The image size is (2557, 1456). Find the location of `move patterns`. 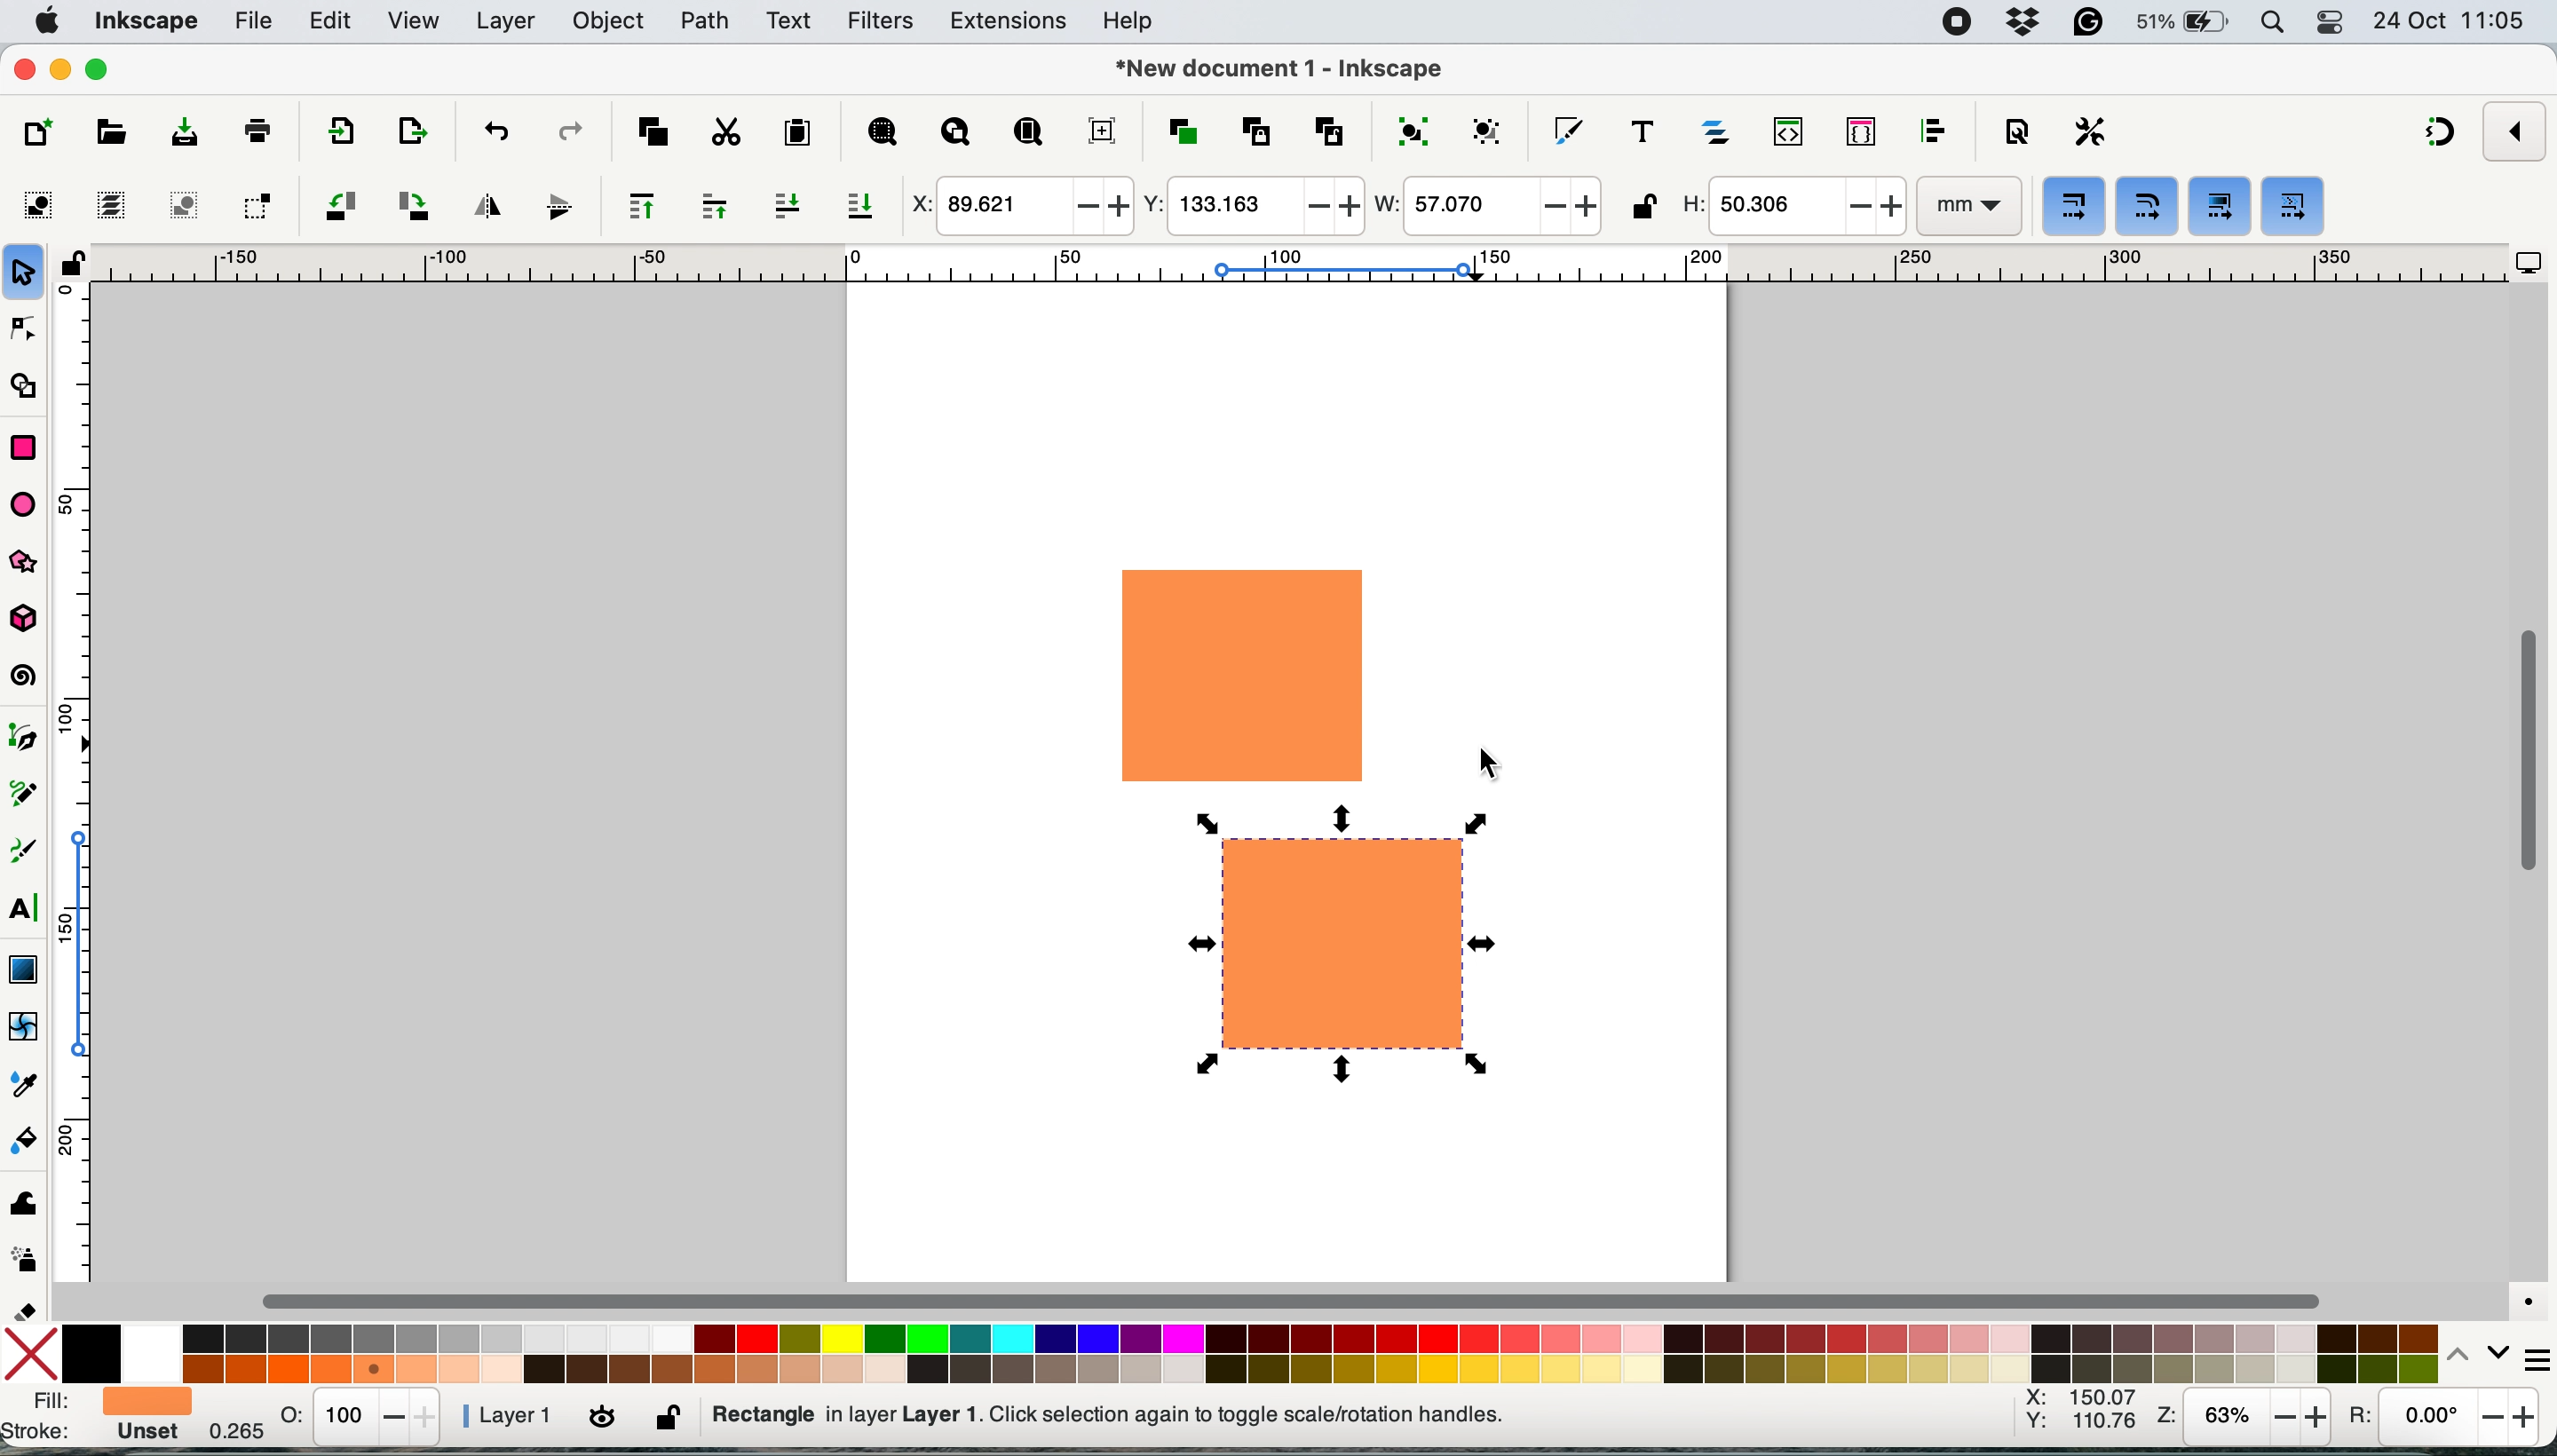

move patterns is located at coordinates (2292, 208).